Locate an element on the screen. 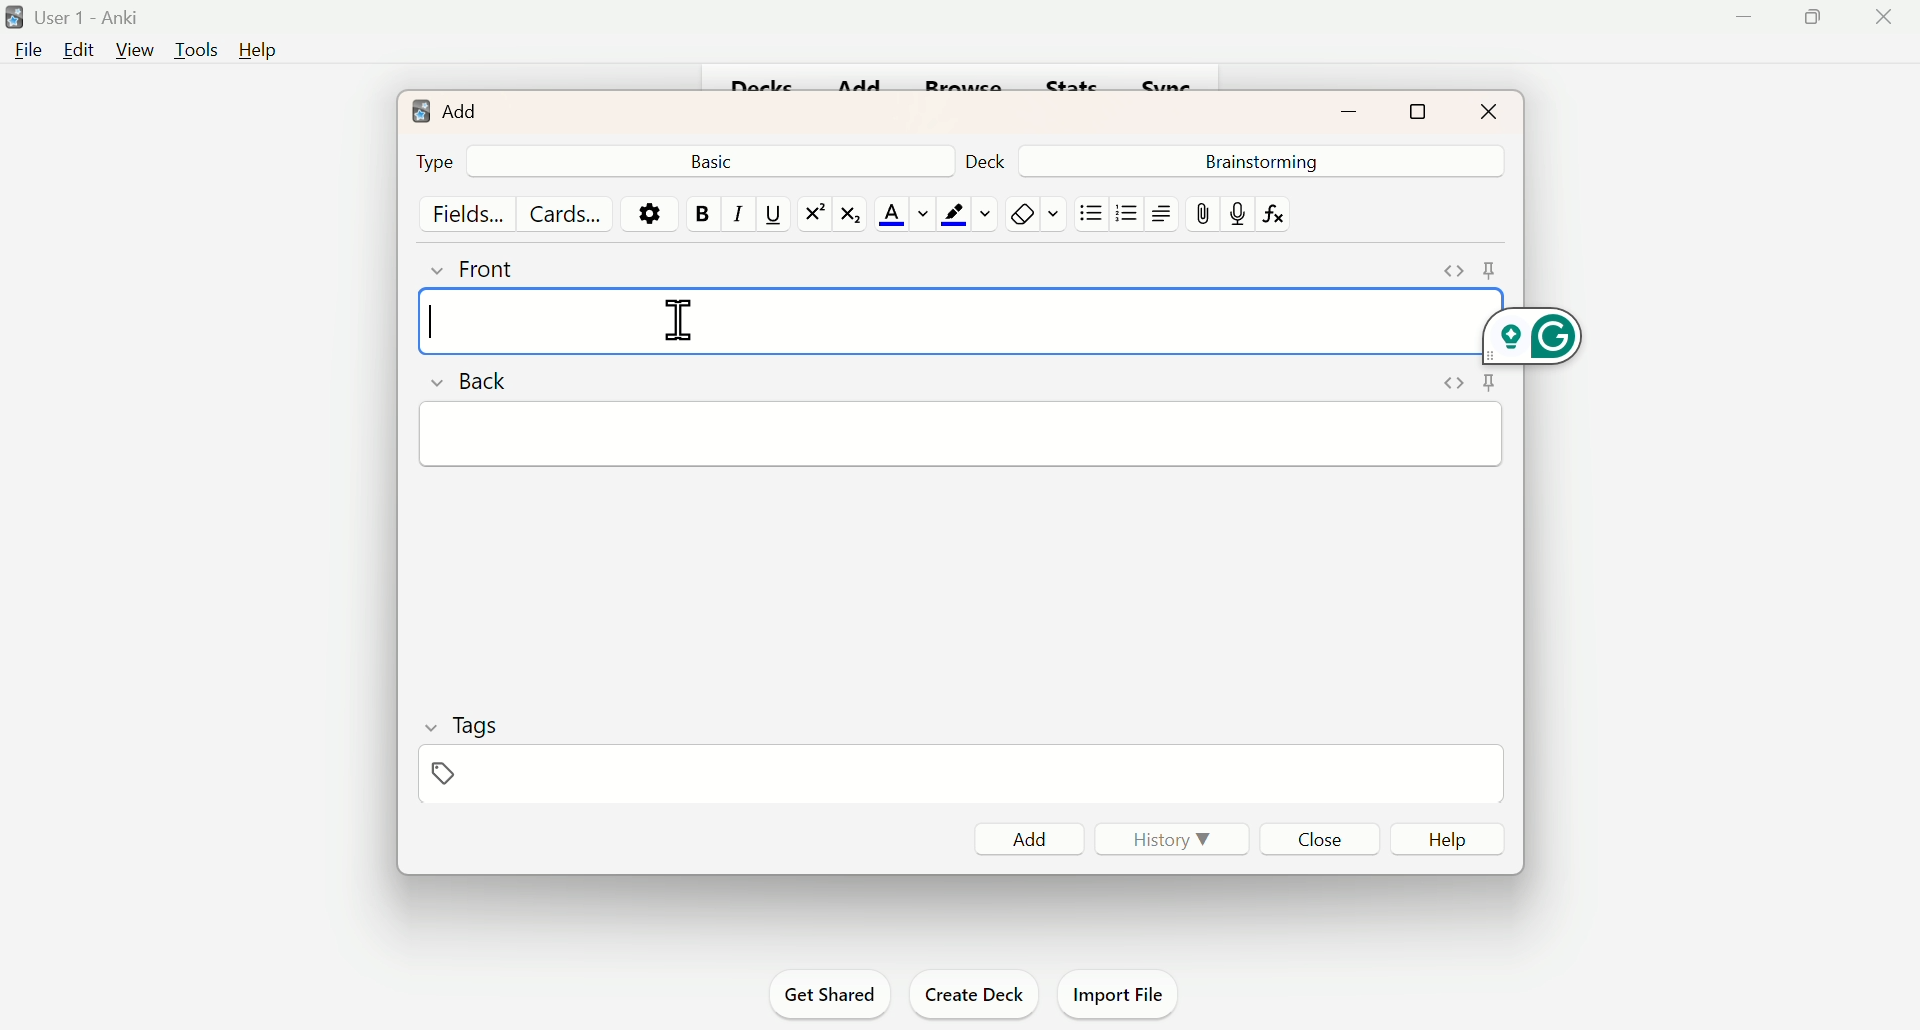 Image resolution: width=1920 pixels, height=1030 pixels. Deck is located at coordinates (993, 158).